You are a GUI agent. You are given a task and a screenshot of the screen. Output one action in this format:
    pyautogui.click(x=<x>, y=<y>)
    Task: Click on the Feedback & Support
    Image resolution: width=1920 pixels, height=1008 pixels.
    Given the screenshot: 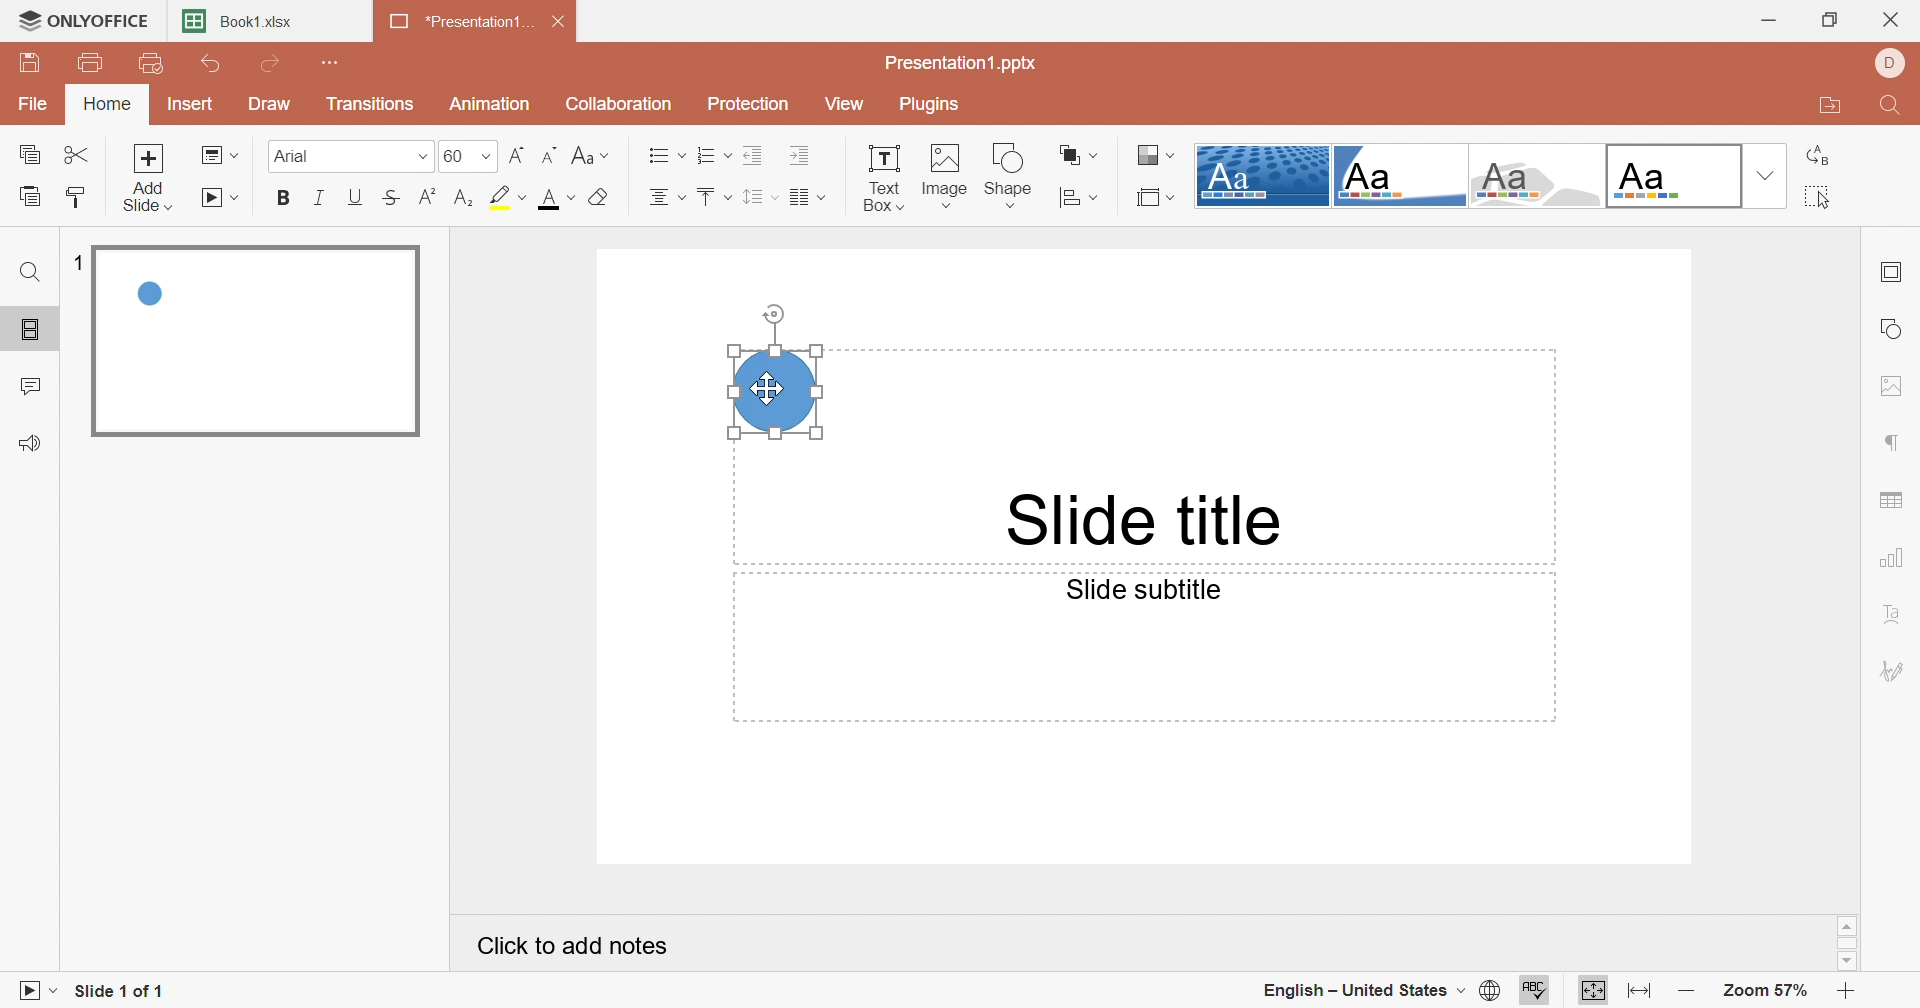 What is the action you would take?
    pyautogui.click(x=28, y=444)
    